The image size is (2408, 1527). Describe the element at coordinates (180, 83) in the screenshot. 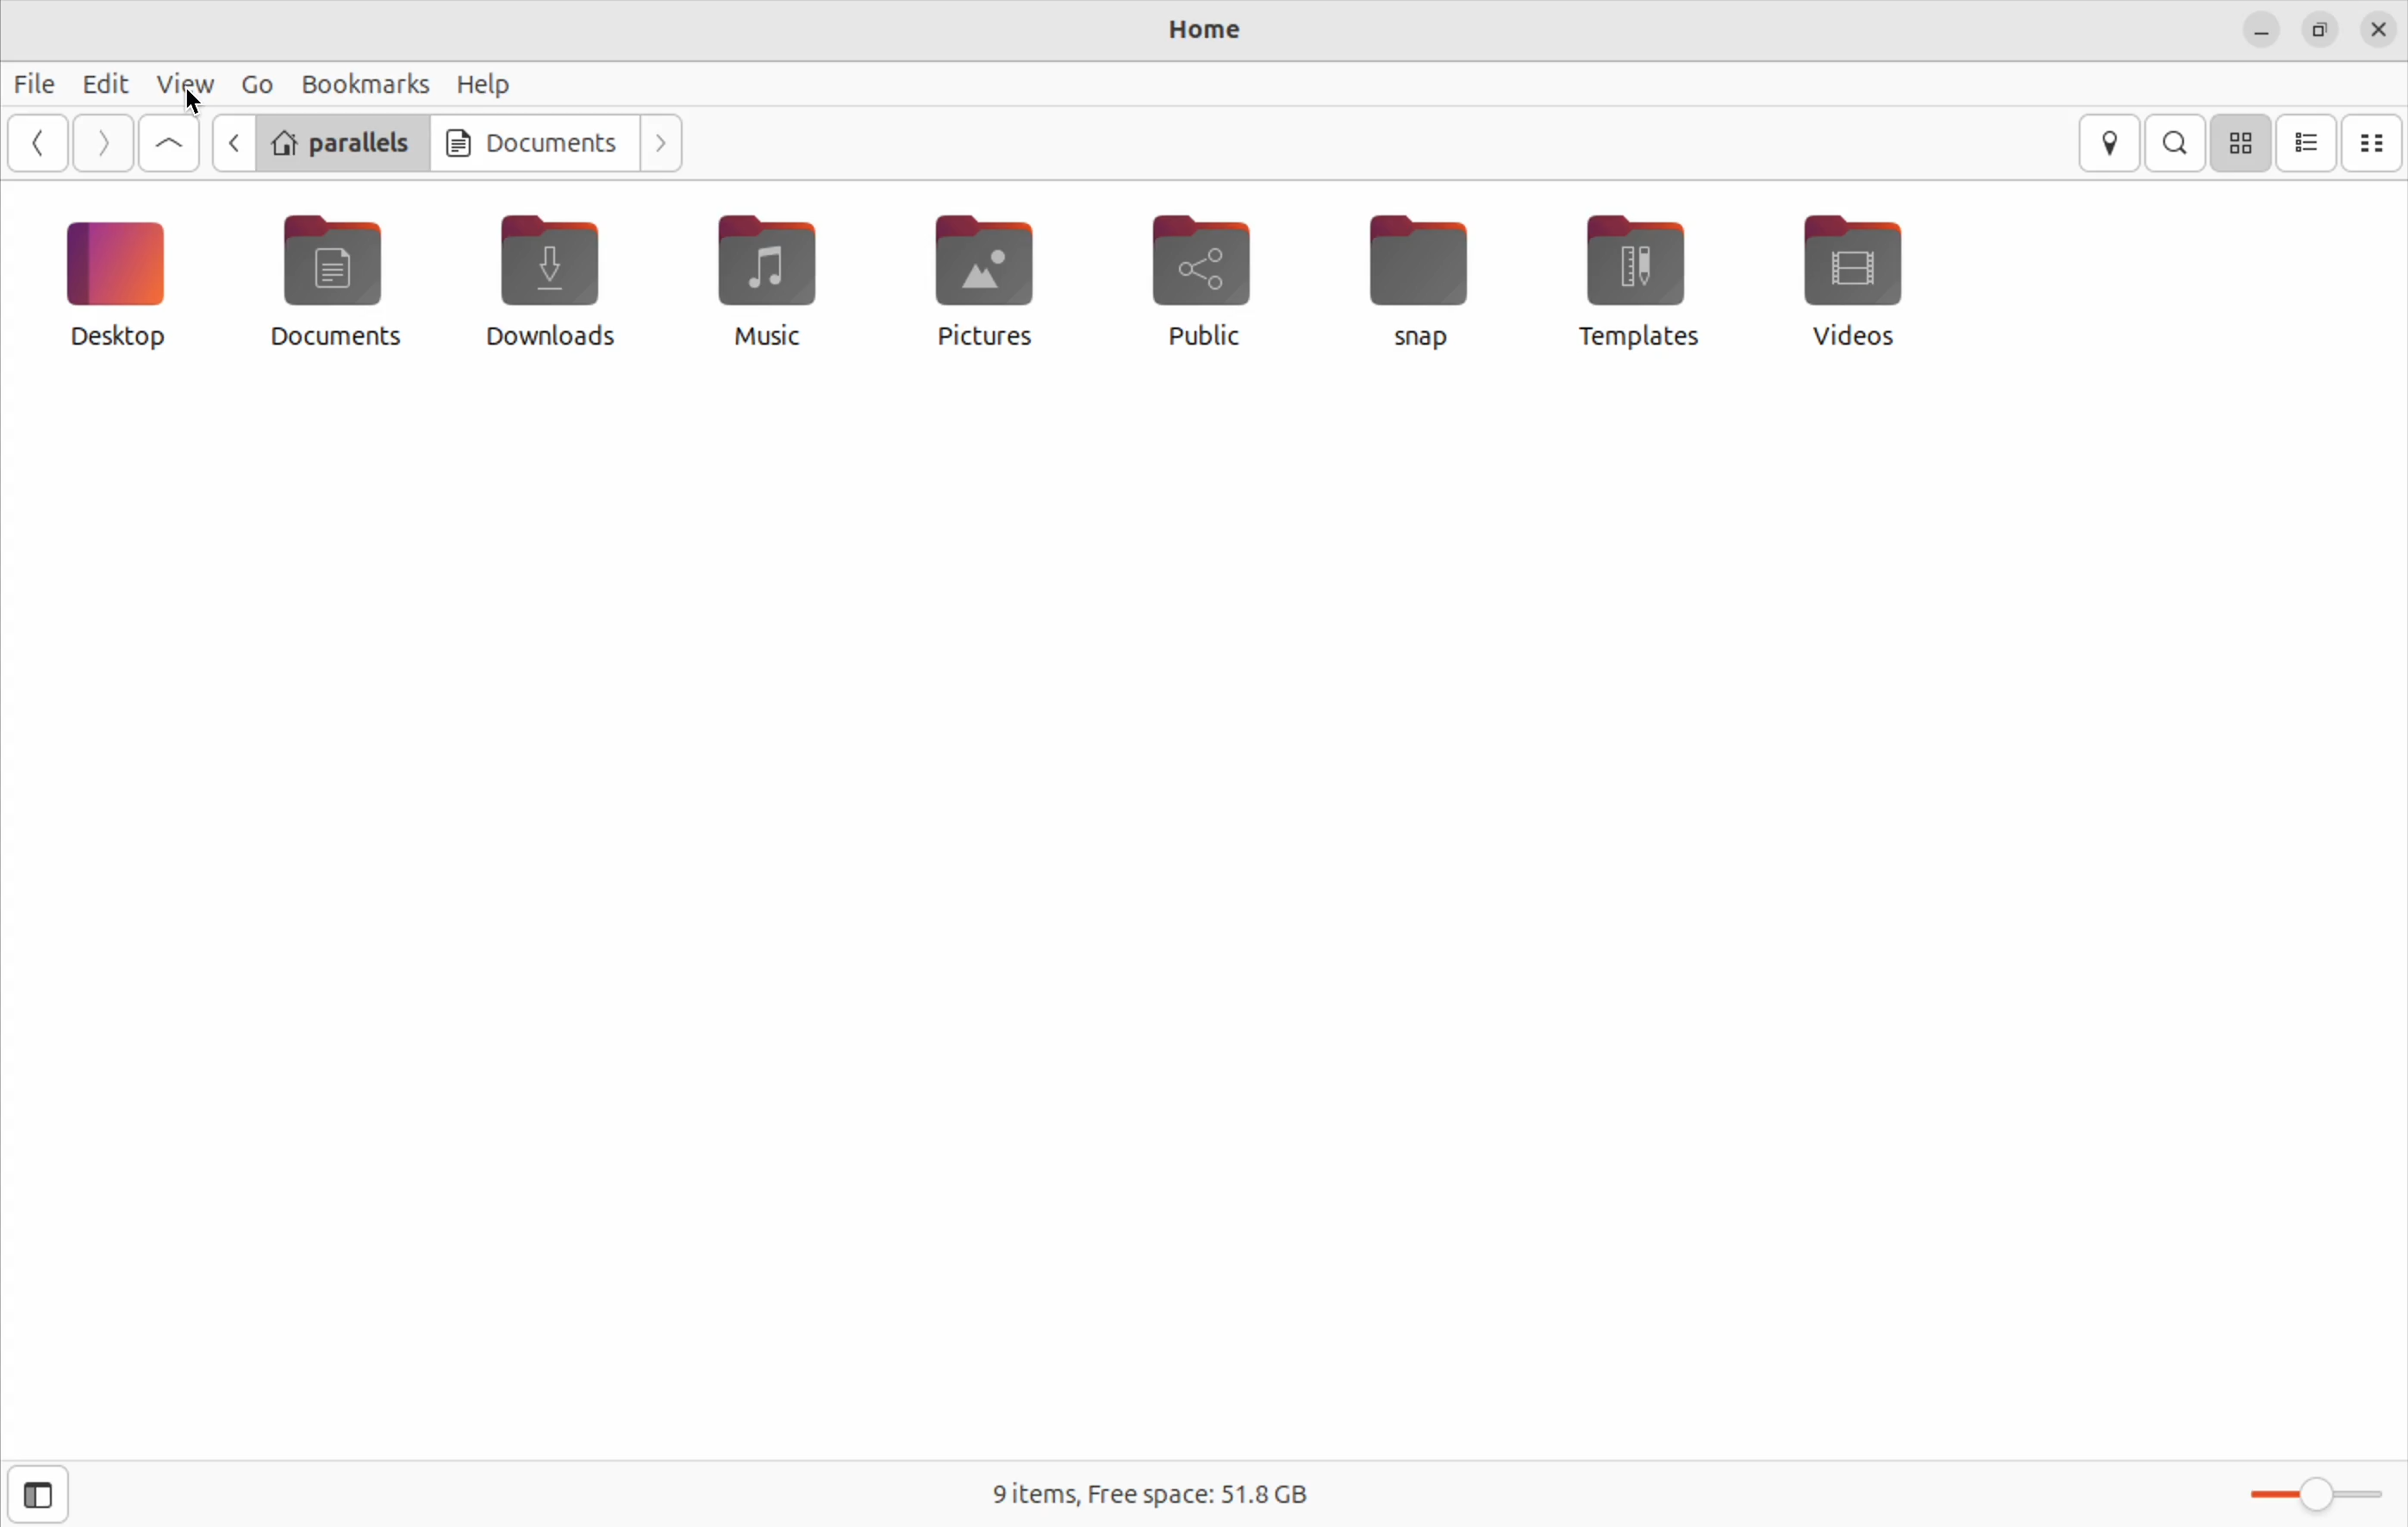

I see `view` at that location.